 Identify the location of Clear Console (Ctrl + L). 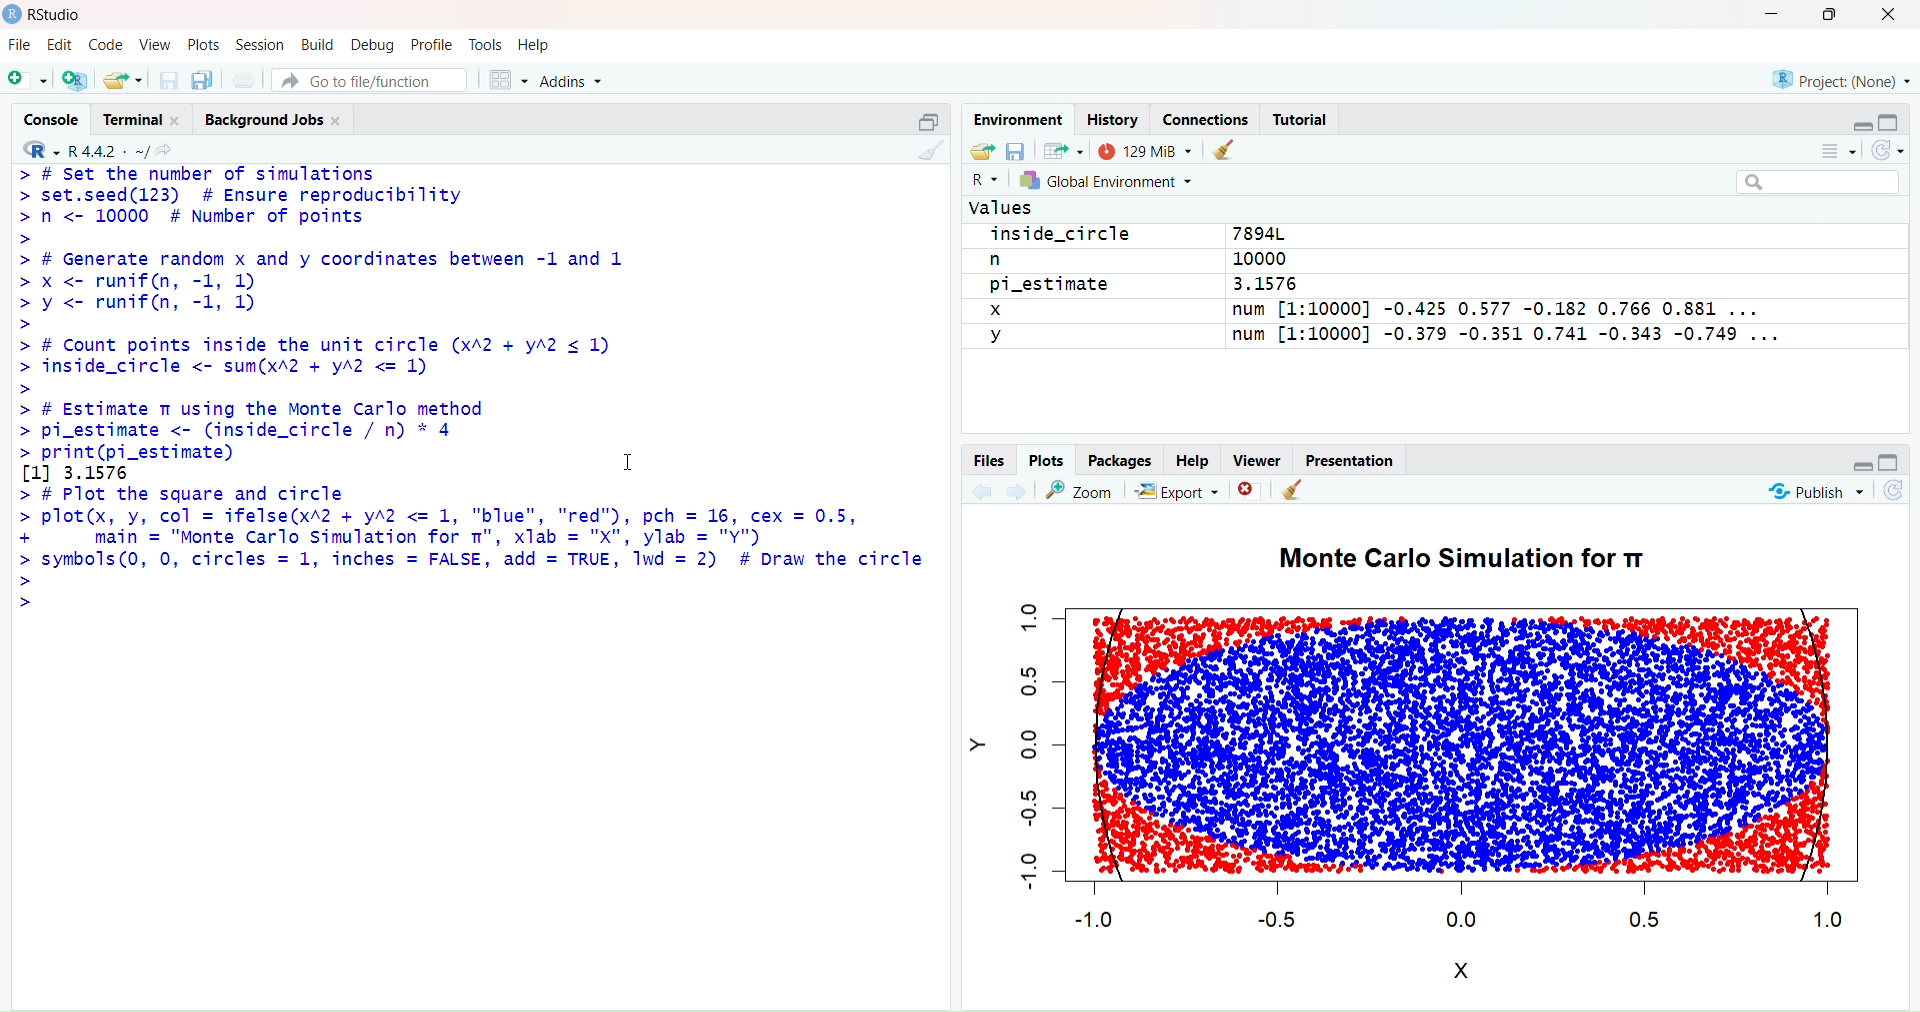
(1297, 492).